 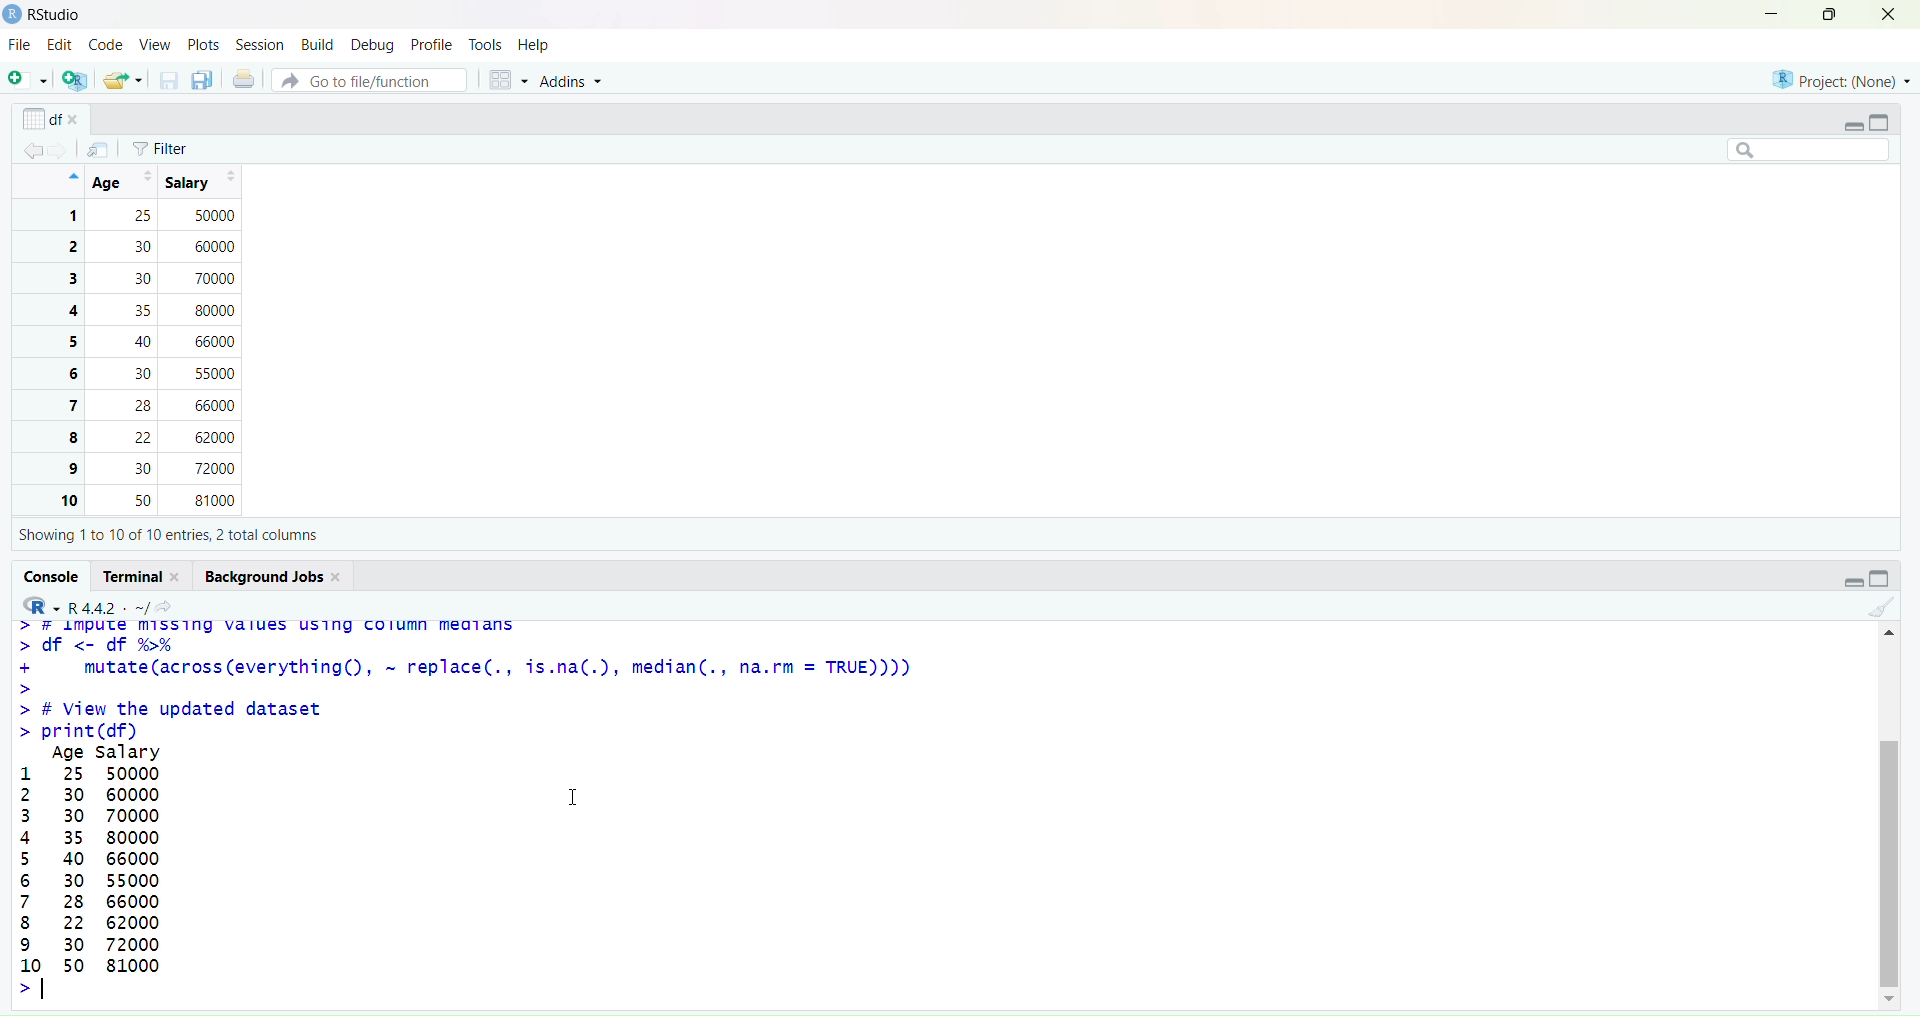 What do you see at coordinates (1853, 125) in the screenshot?
I see `expand` at bounding box center [1853, 125].